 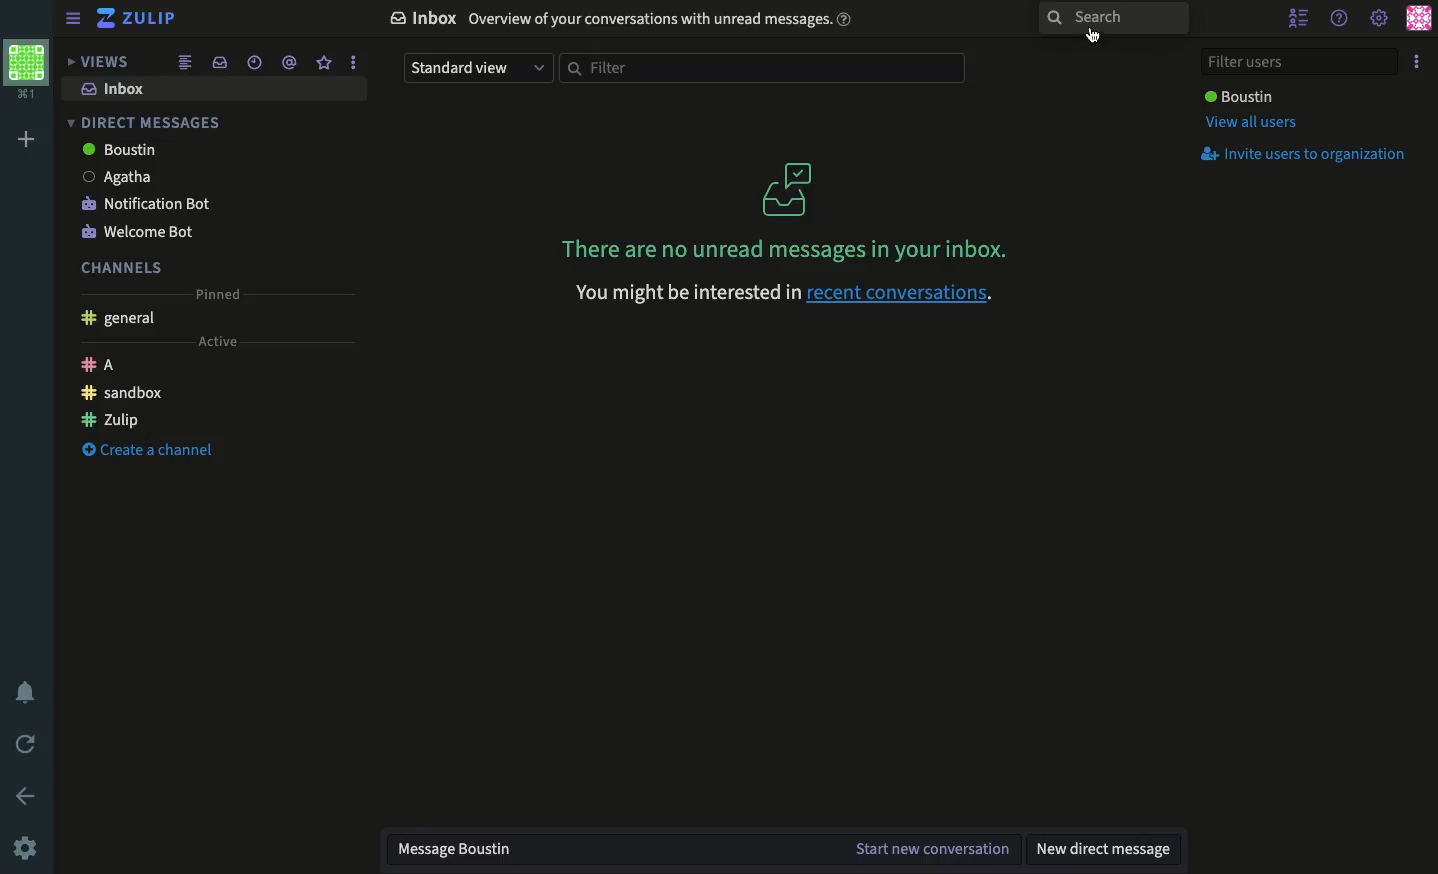 What do you see at coordinates (123, 393) in the screenshot?
I see `Sandbox` at bounding box center [123, 393].